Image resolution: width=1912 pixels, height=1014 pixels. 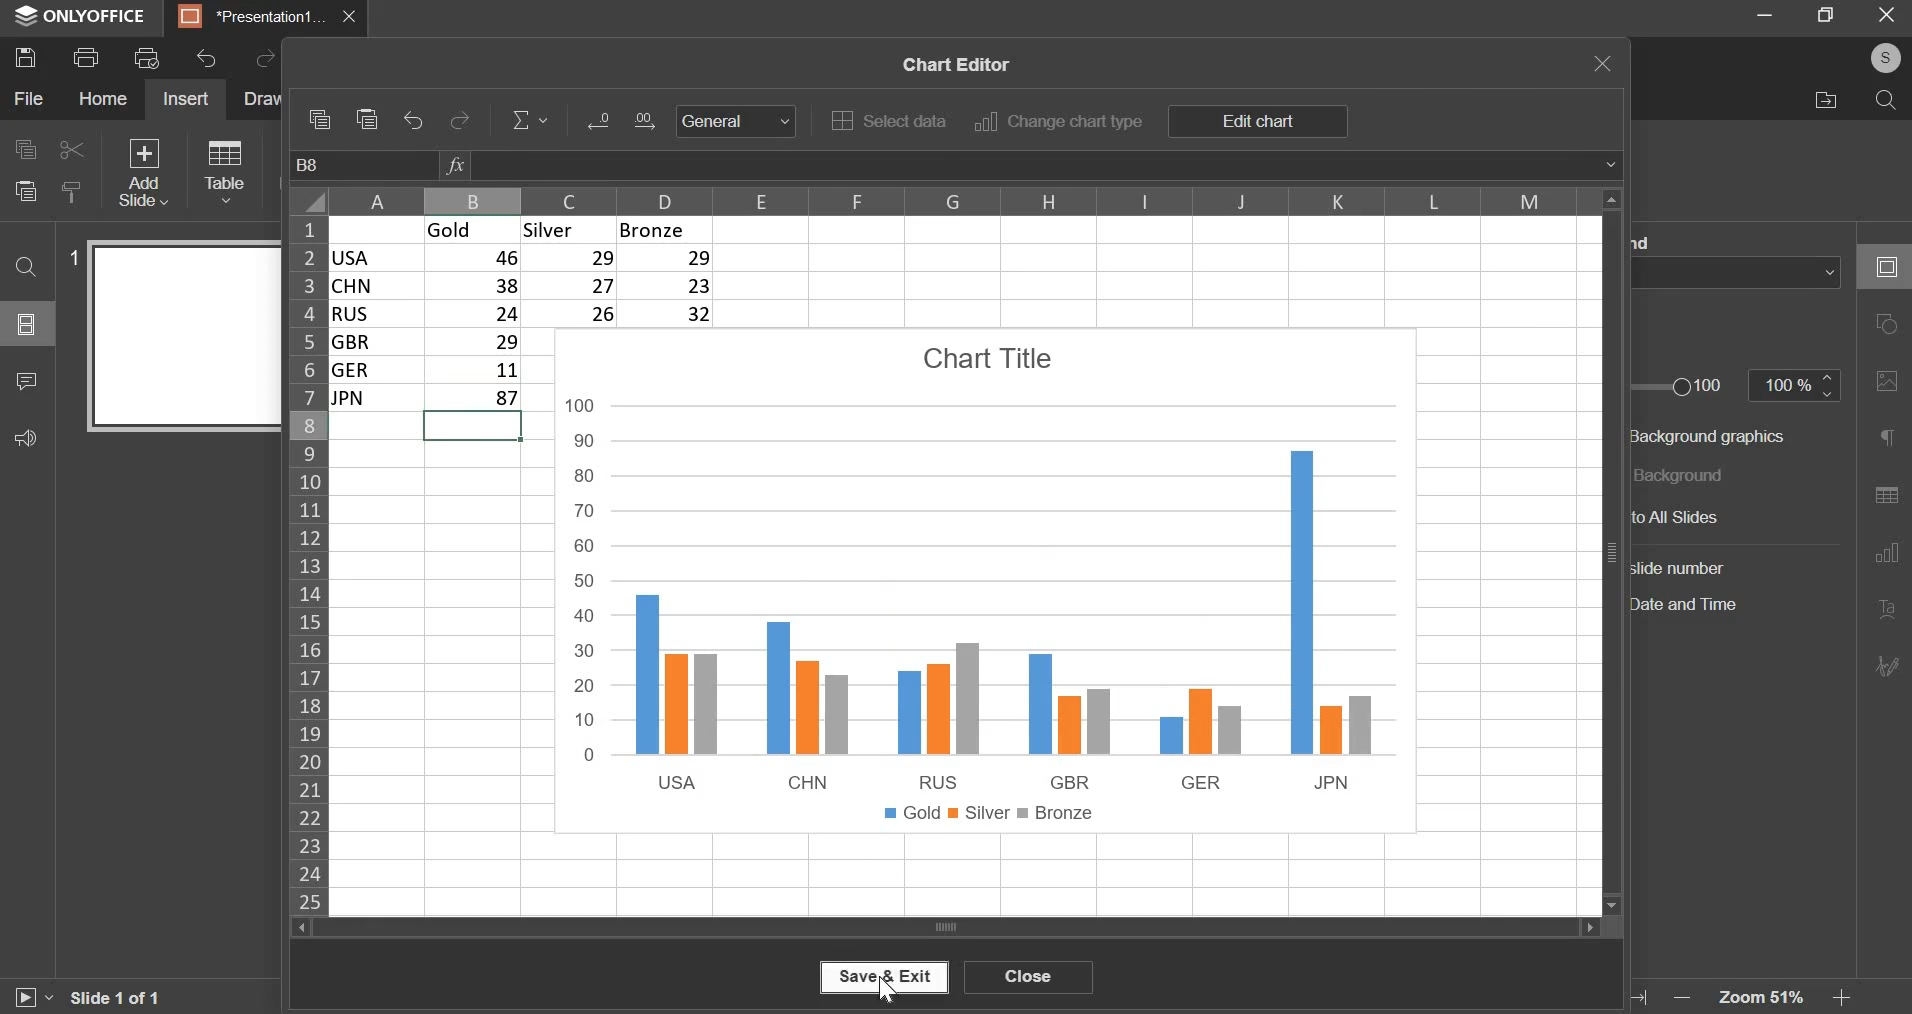 What do you see at coordinates (308, 562) in the screenshot?
I see `rows` at bounding box center [308, 562].